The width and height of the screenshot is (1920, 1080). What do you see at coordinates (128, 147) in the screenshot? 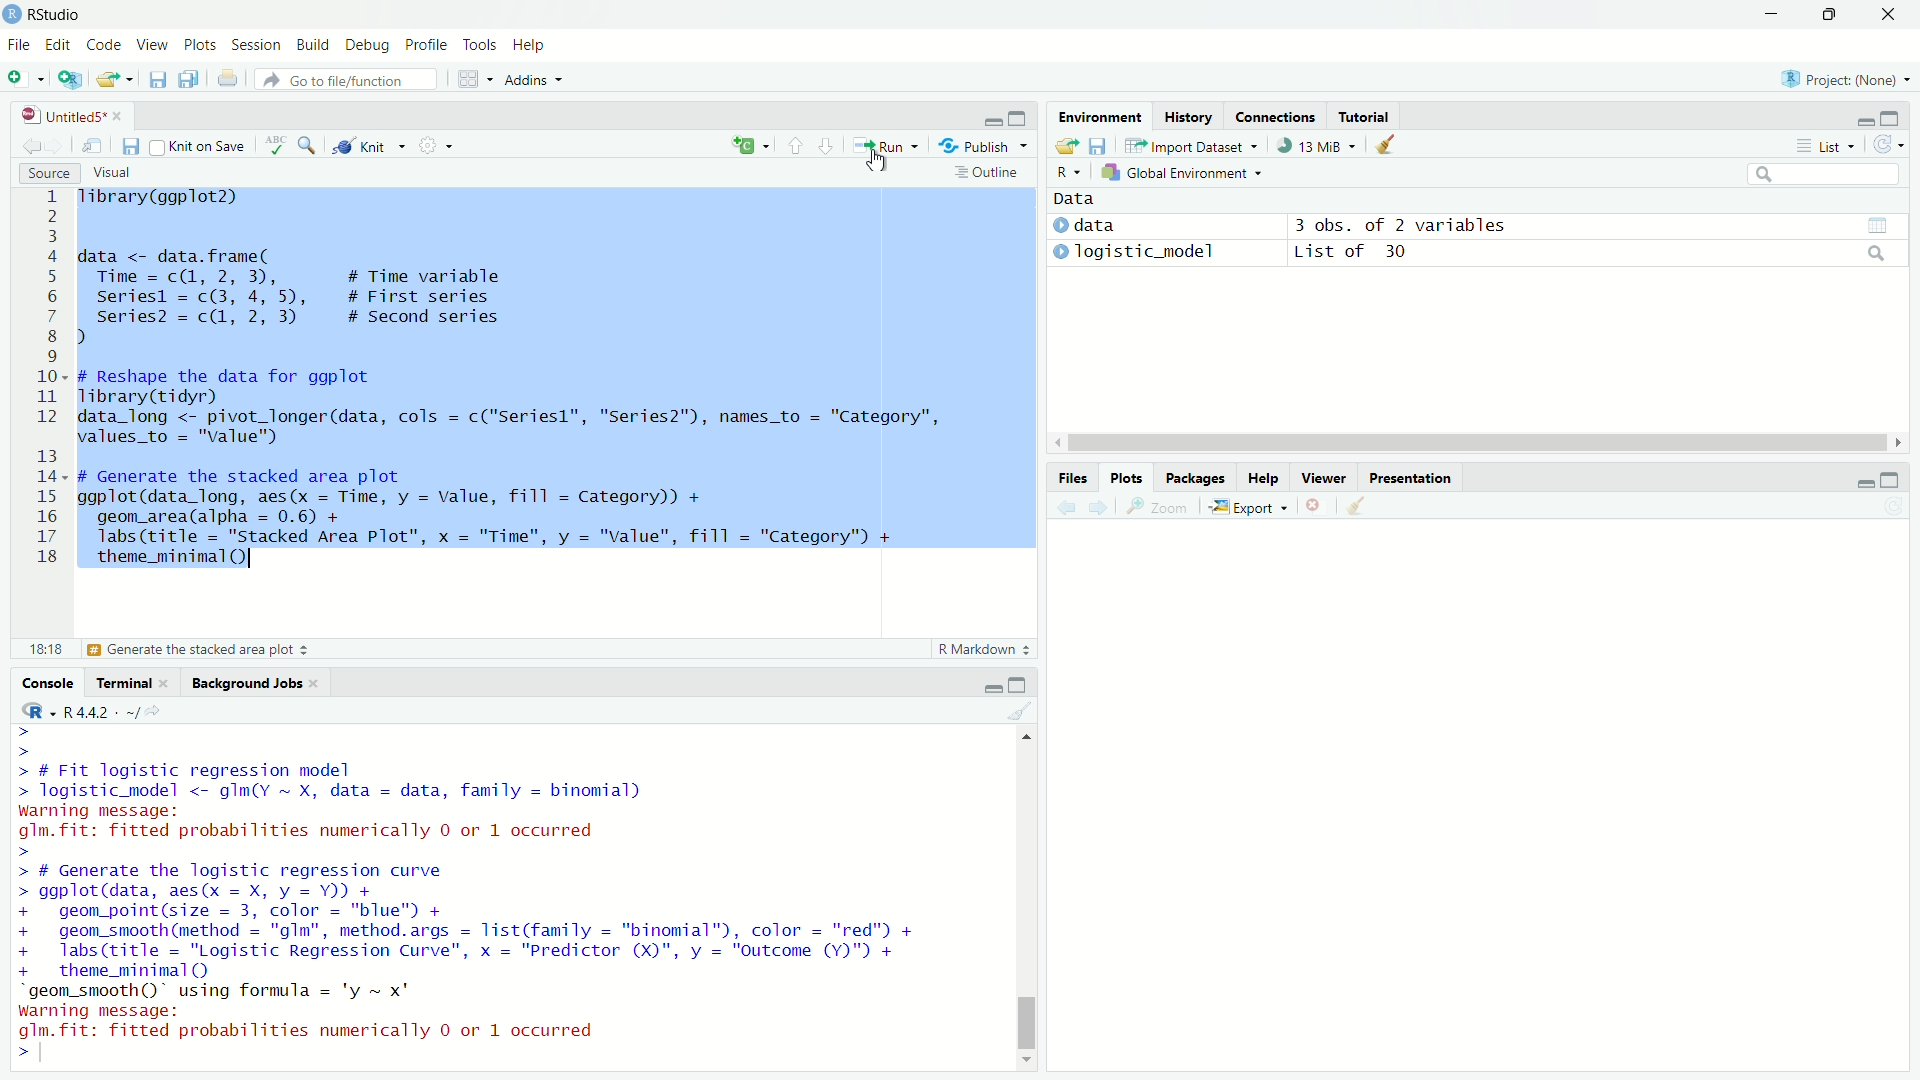
I see `save` at bounding box center [128, 147].